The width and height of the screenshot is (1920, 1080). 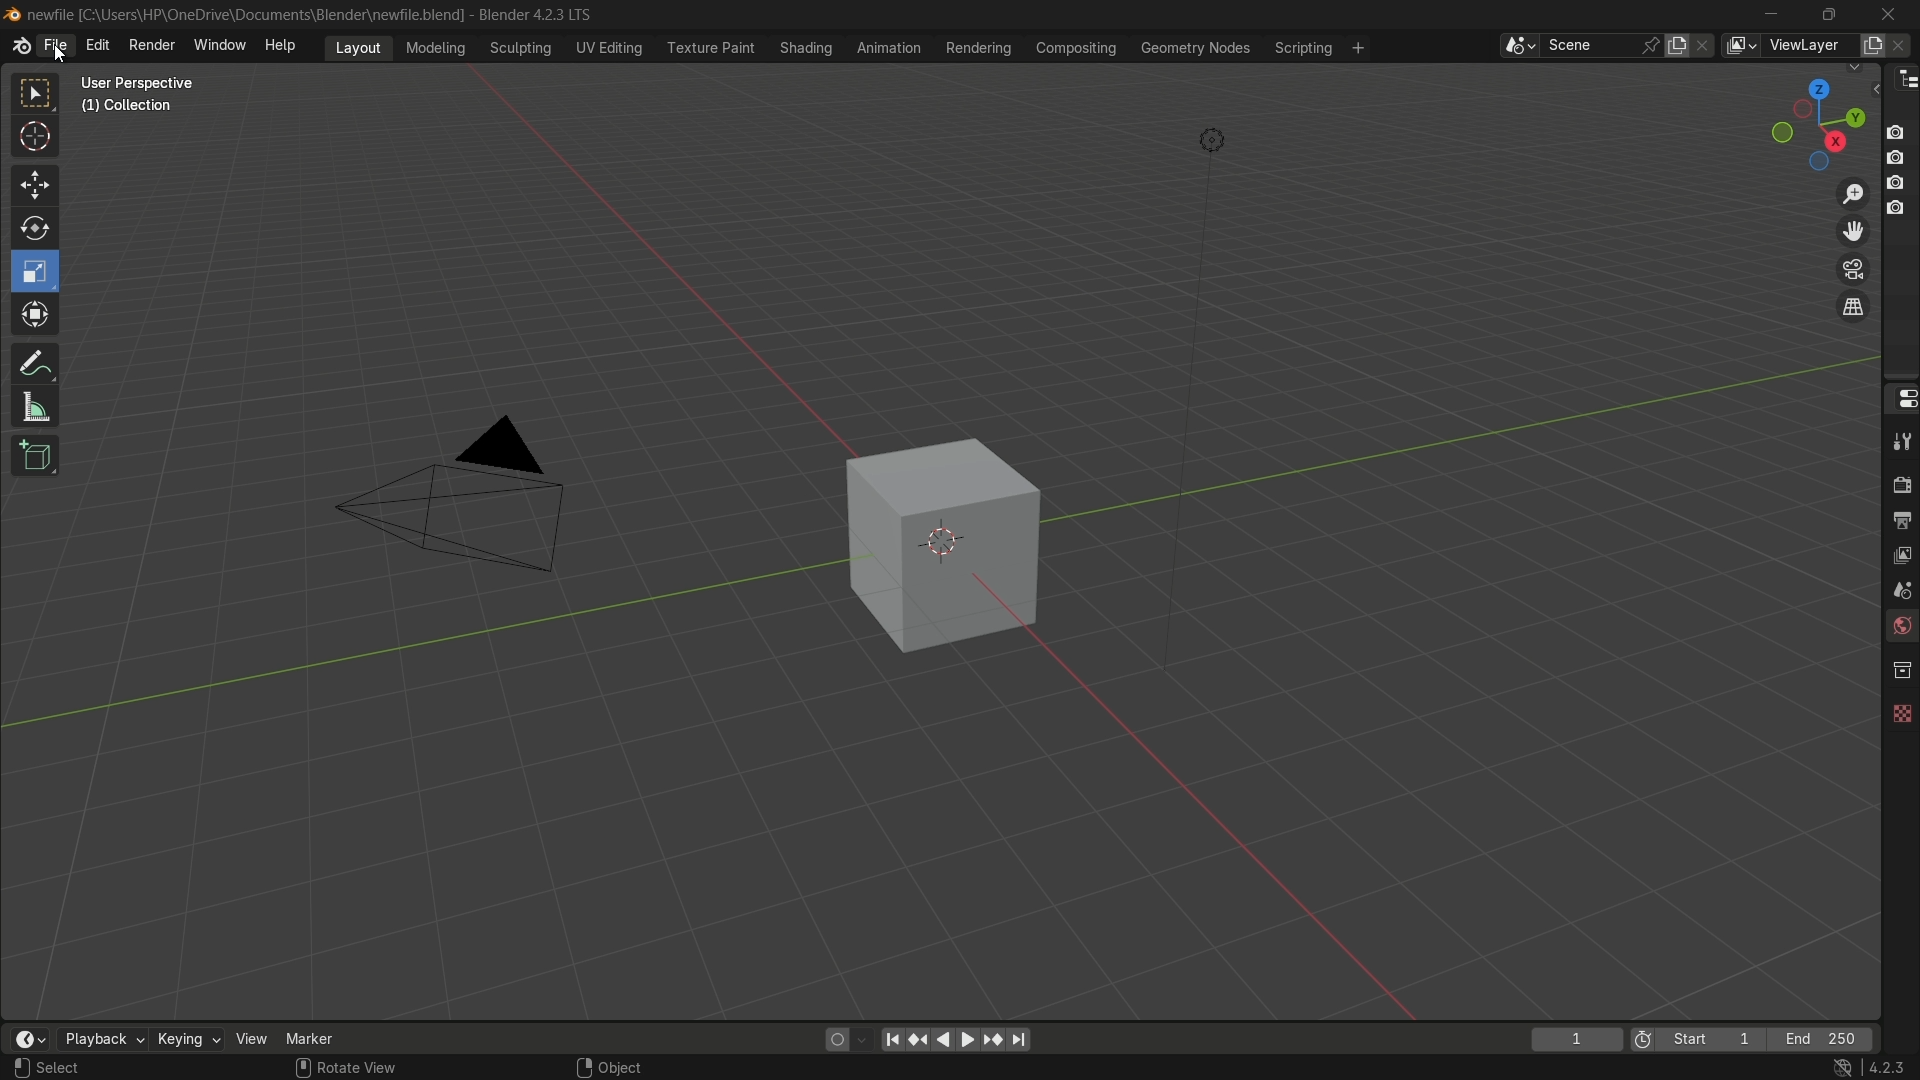 What do you see at coordinates (437, 46) in the screenshot?
I see `modeling menu` at bounding box center [437, 46].